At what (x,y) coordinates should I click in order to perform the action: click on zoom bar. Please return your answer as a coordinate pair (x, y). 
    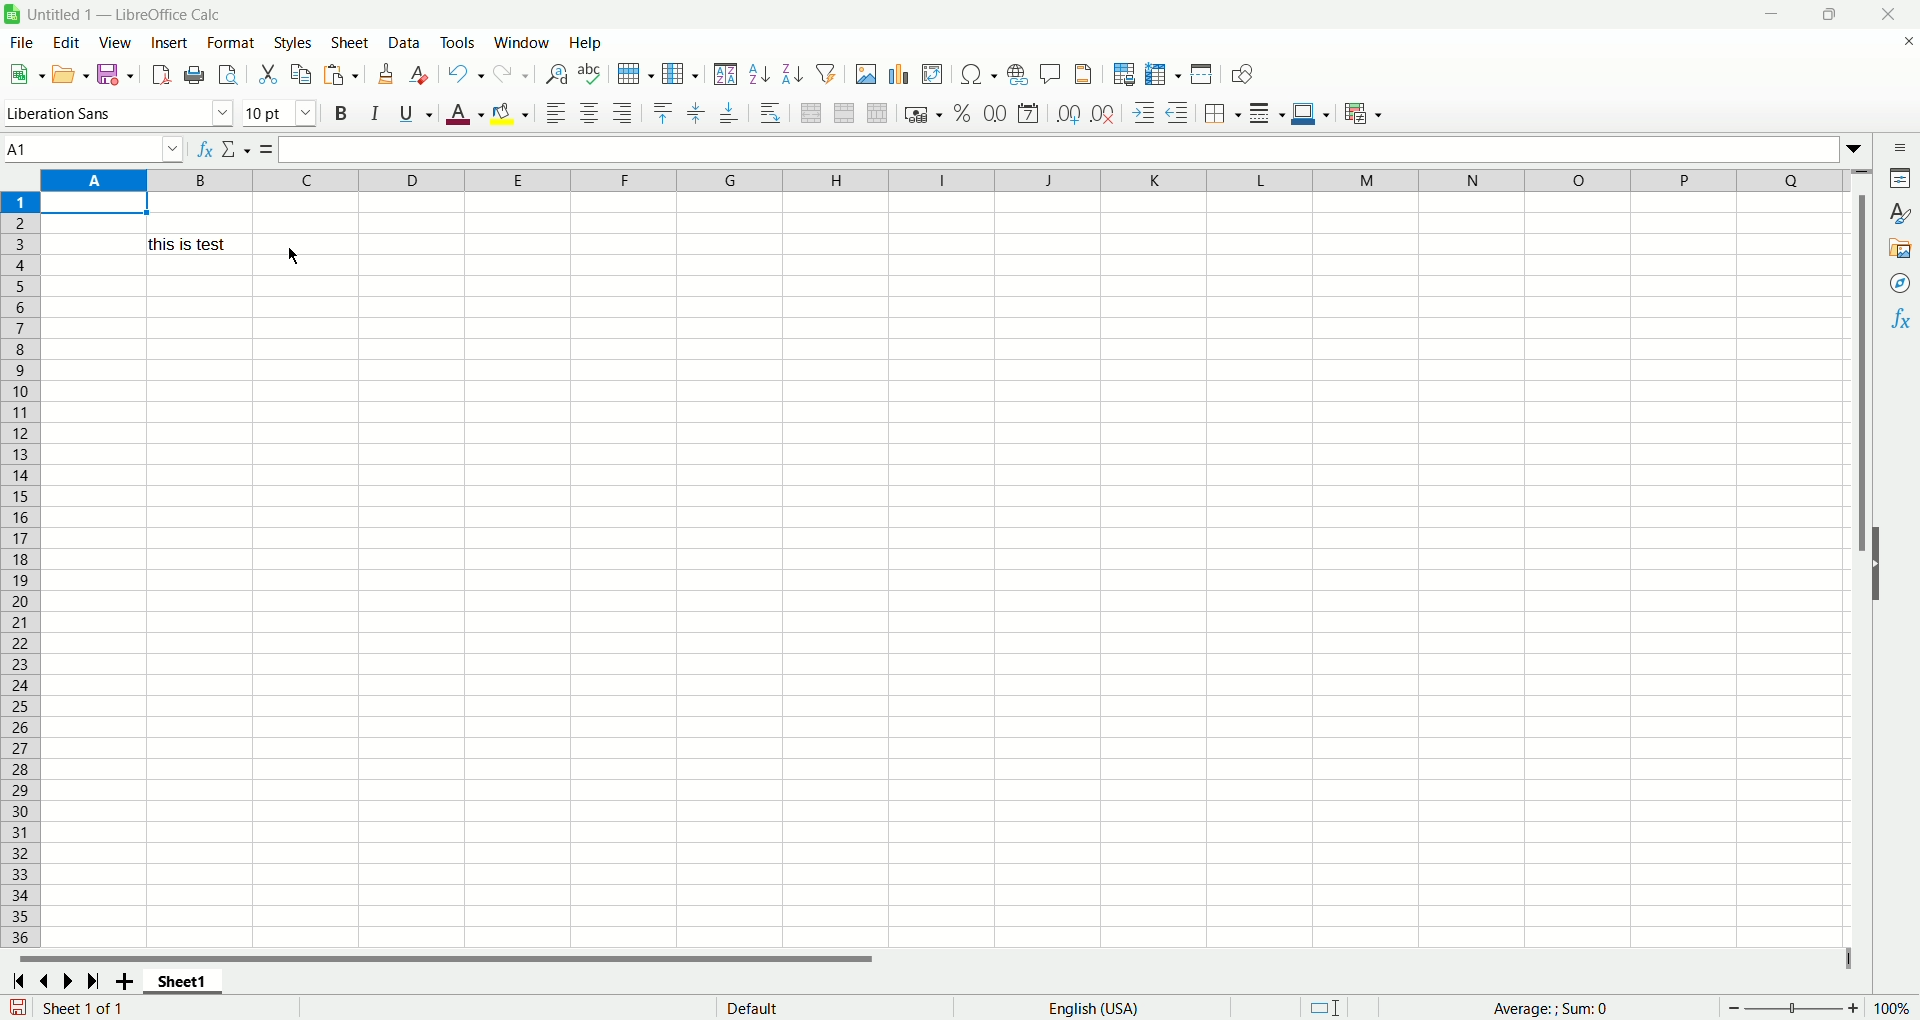
    Looking at the image, I should click on (1795, 1006).